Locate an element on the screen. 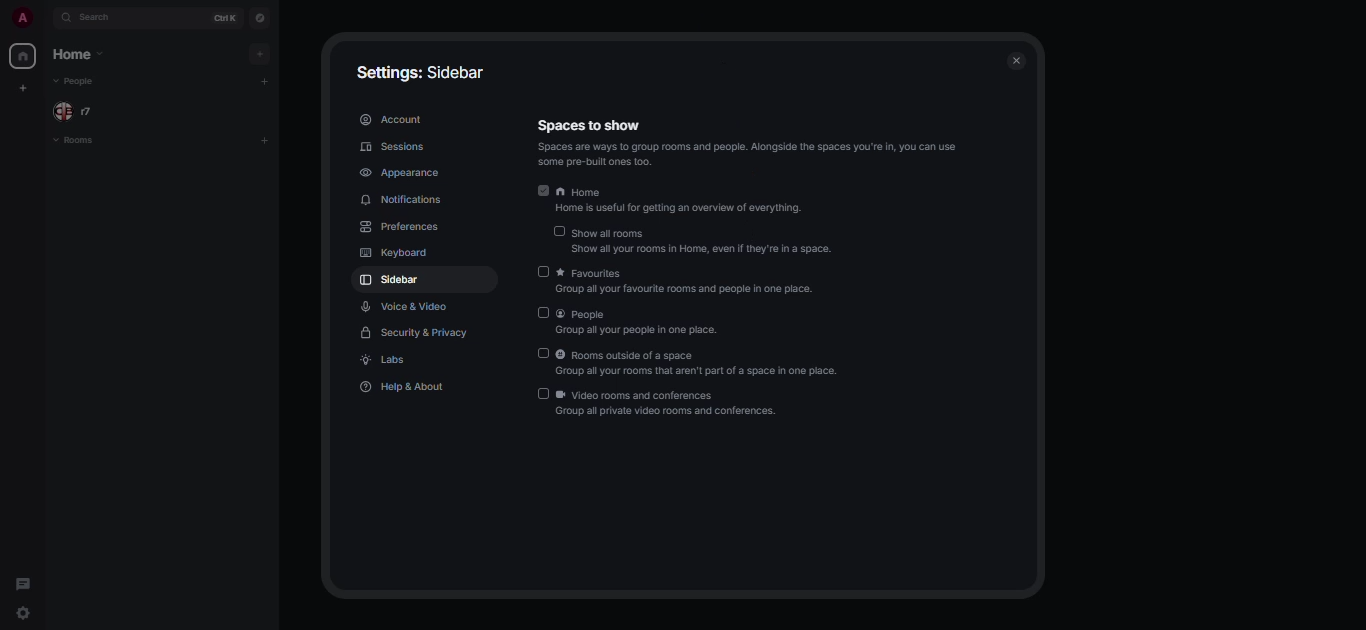  search is located at coordinates (101, 20).